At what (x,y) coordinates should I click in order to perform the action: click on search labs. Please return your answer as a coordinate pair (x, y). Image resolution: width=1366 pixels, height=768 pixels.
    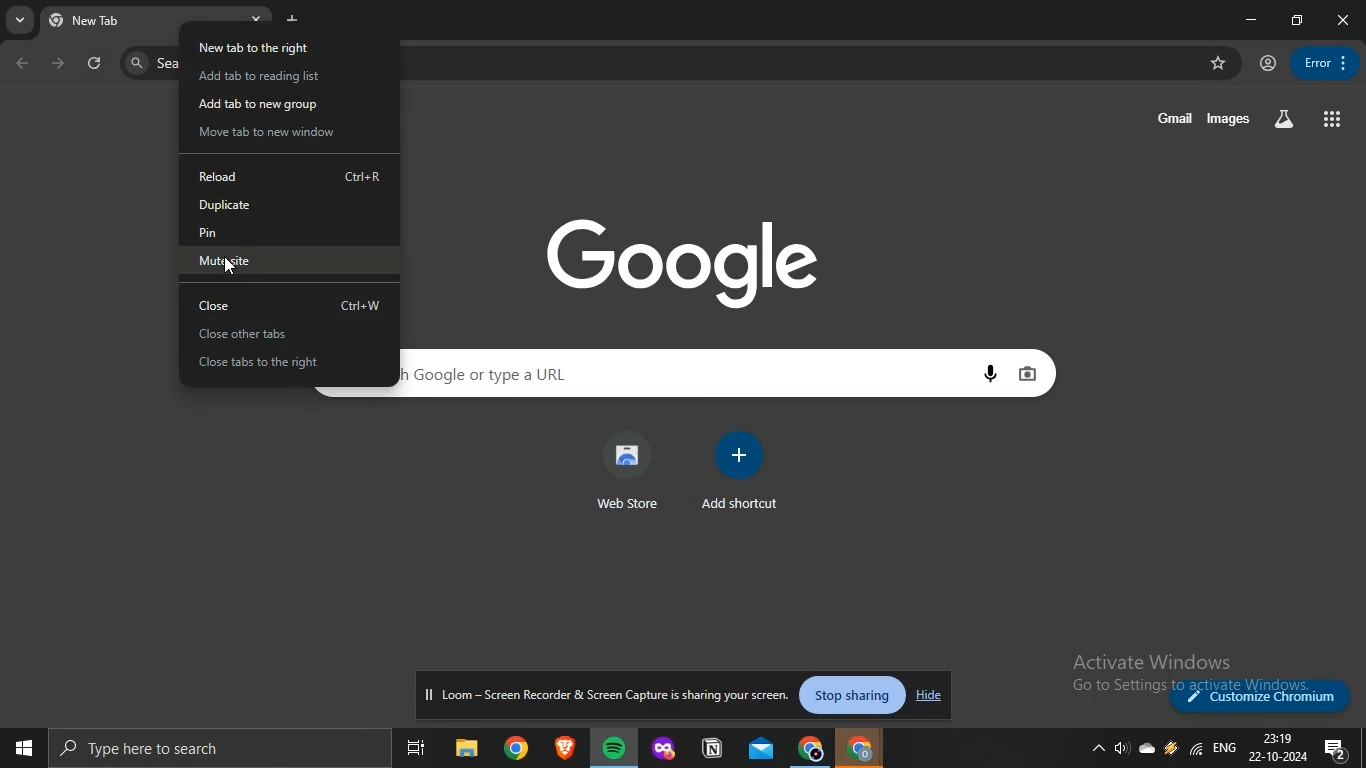
    Looking at the image, I should click on (1283, 117).